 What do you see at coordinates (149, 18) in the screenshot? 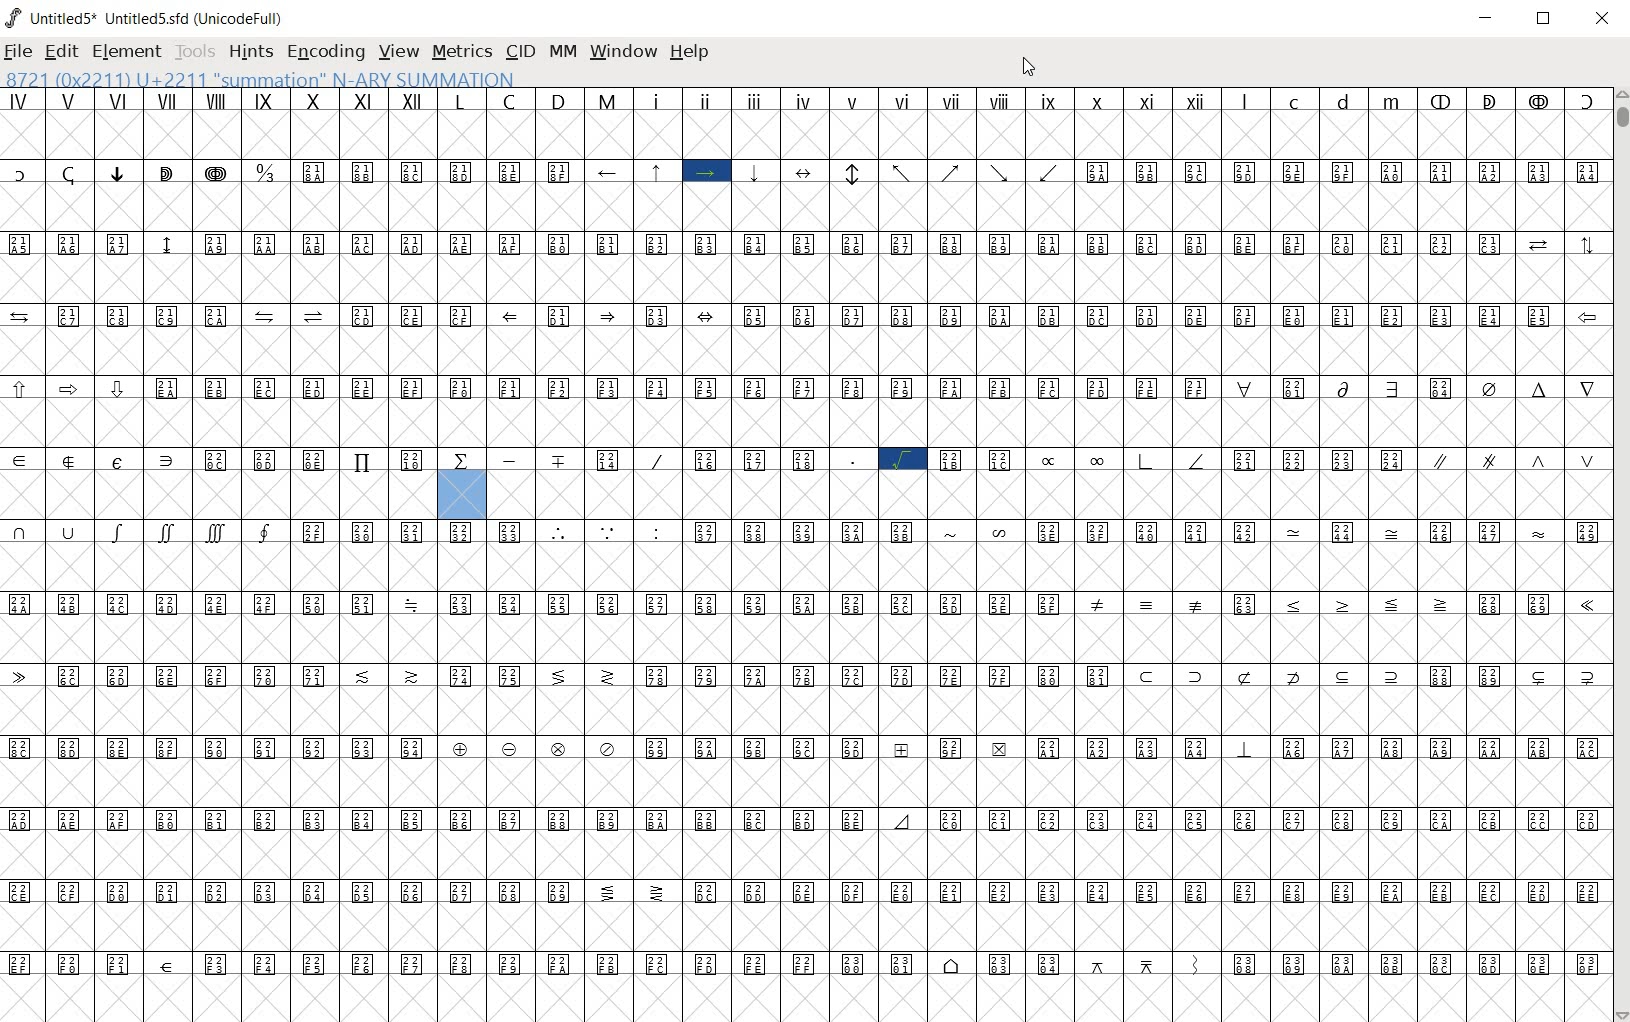
I see `Untitled5* Untitled5.sfd (UnicodeFull)` at bounding box center [149, 18].